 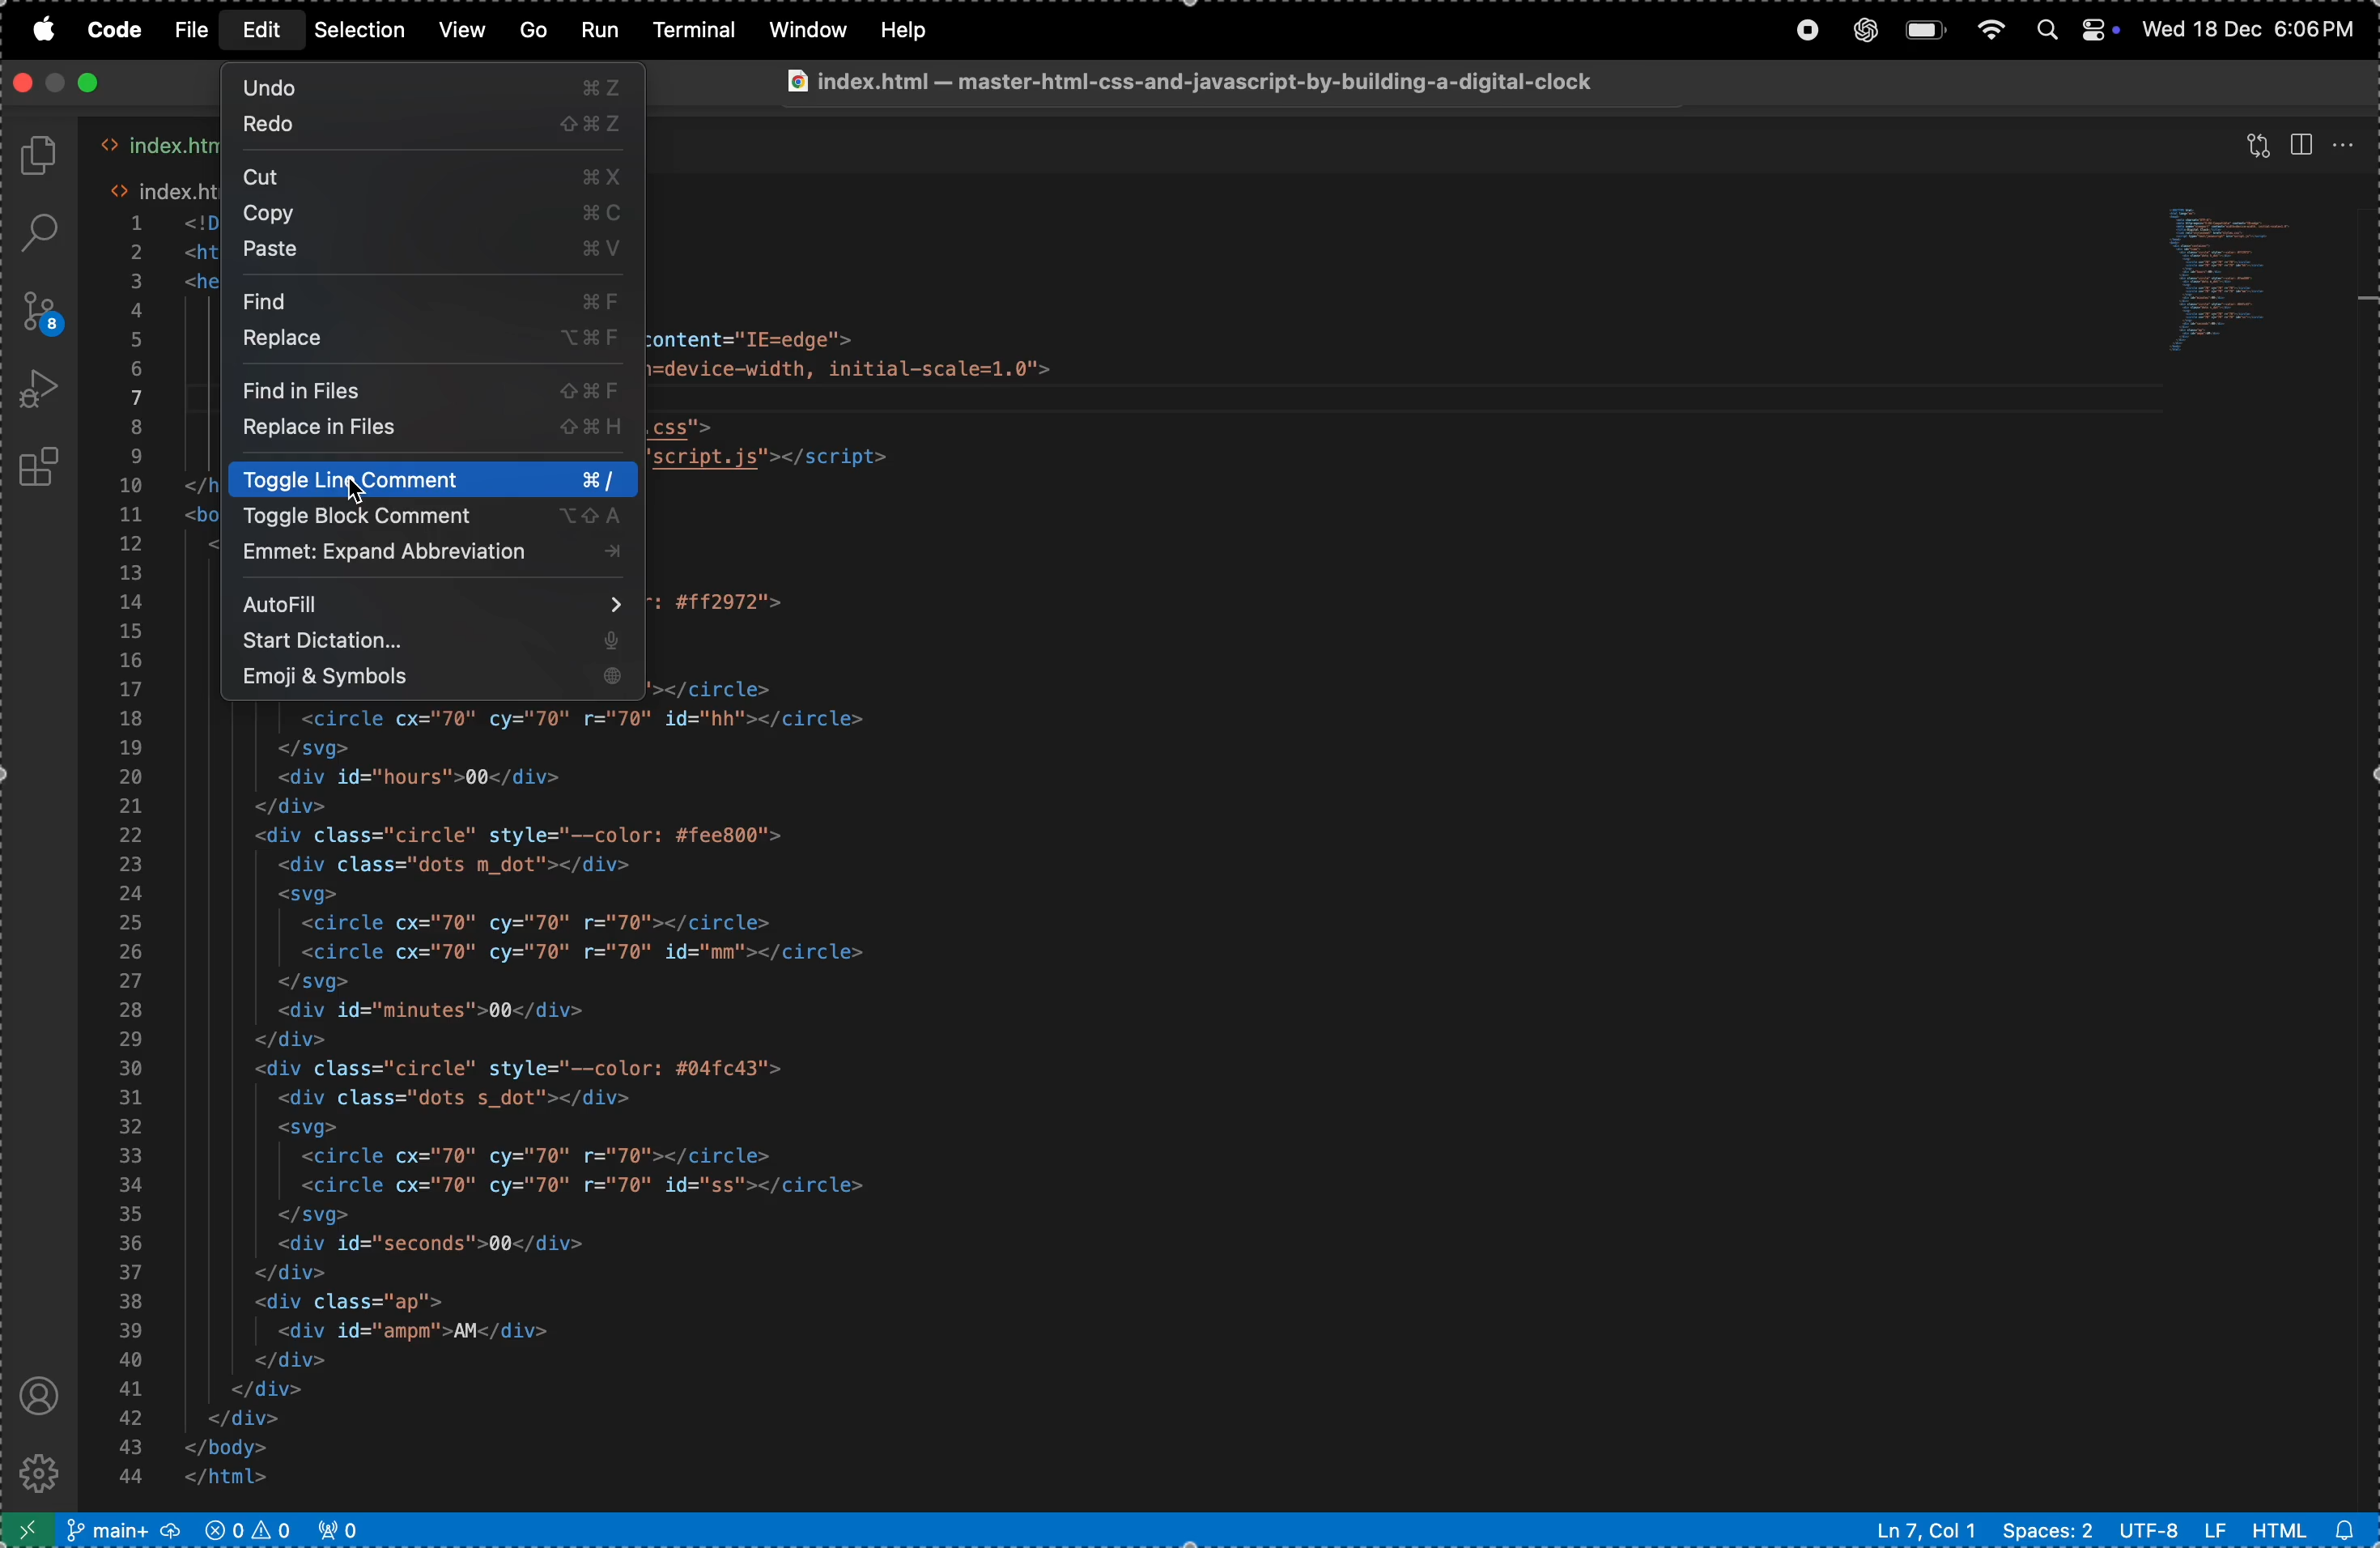 I want to click on undo, so click(x=432, y=87).